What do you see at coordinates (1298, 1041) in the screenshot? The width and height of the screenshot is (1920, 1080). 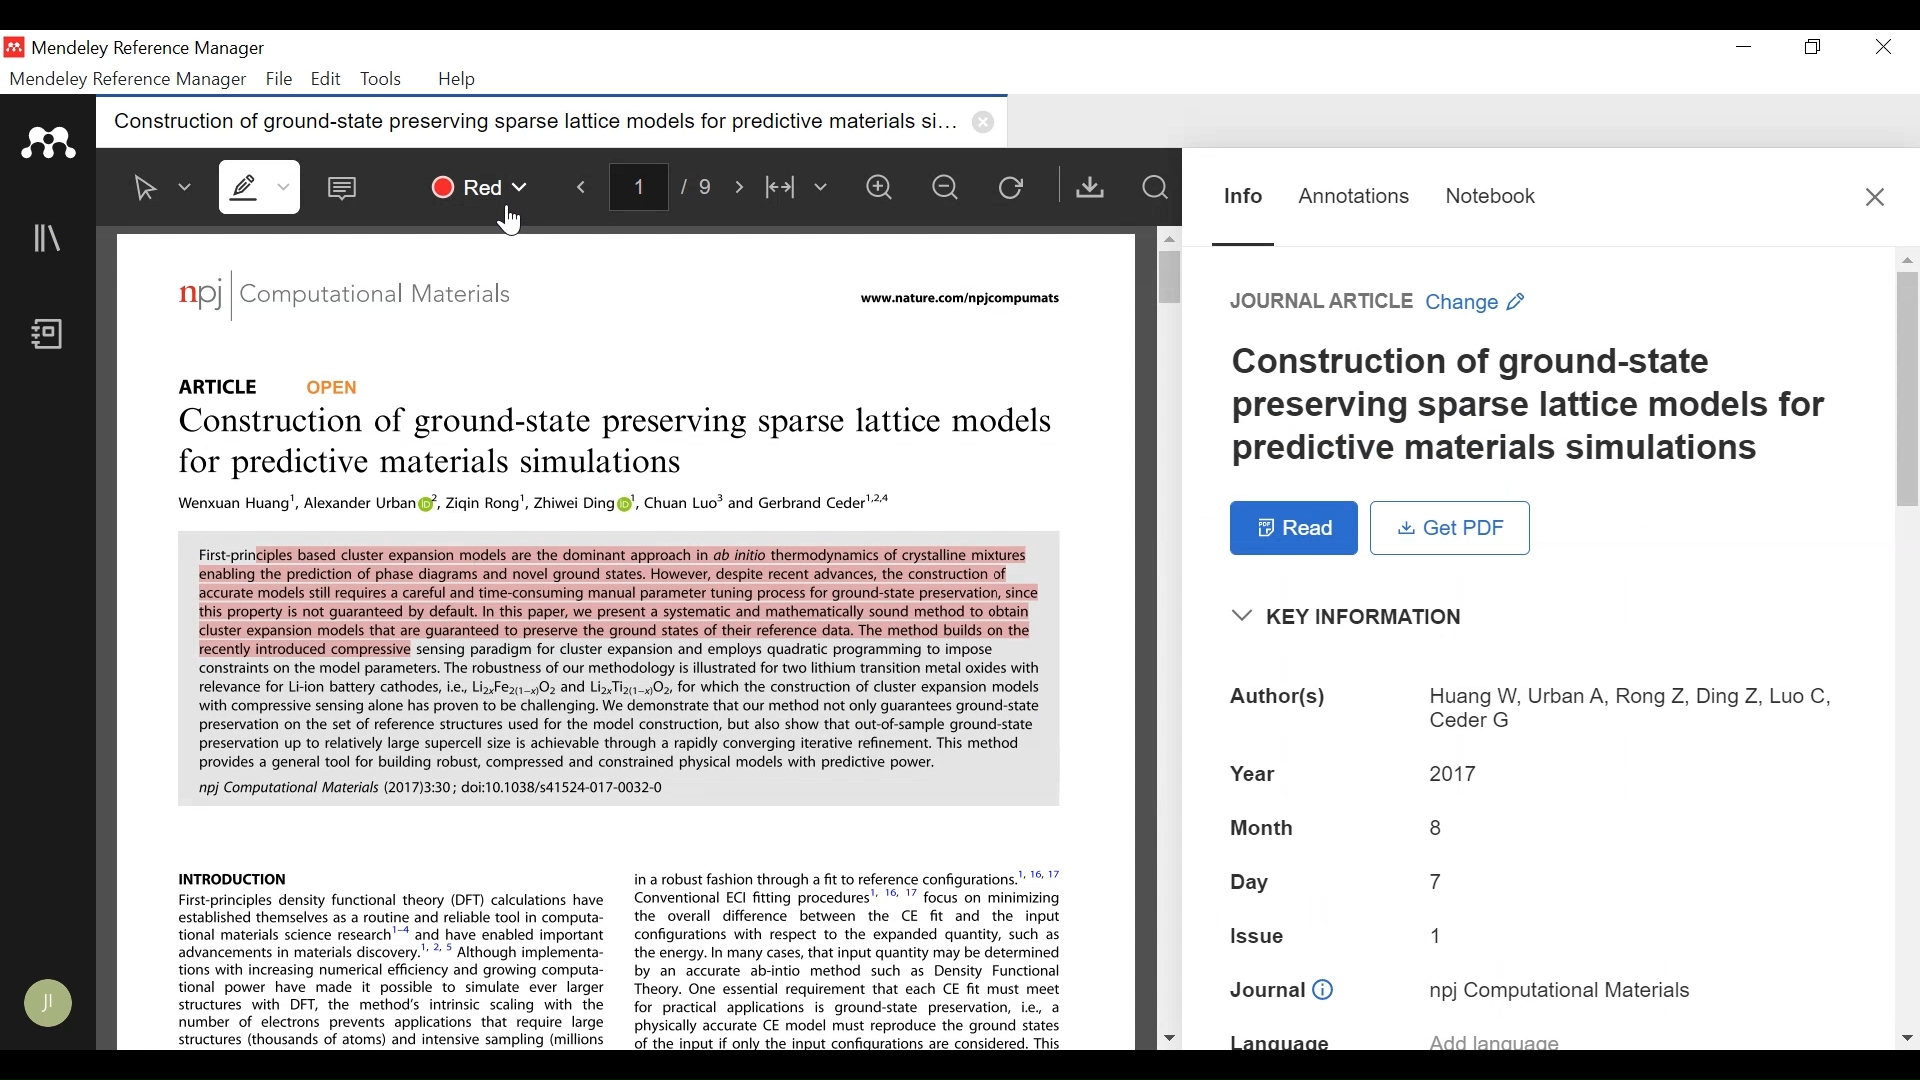 I see `Language` at bounding box center [1298, 1041].